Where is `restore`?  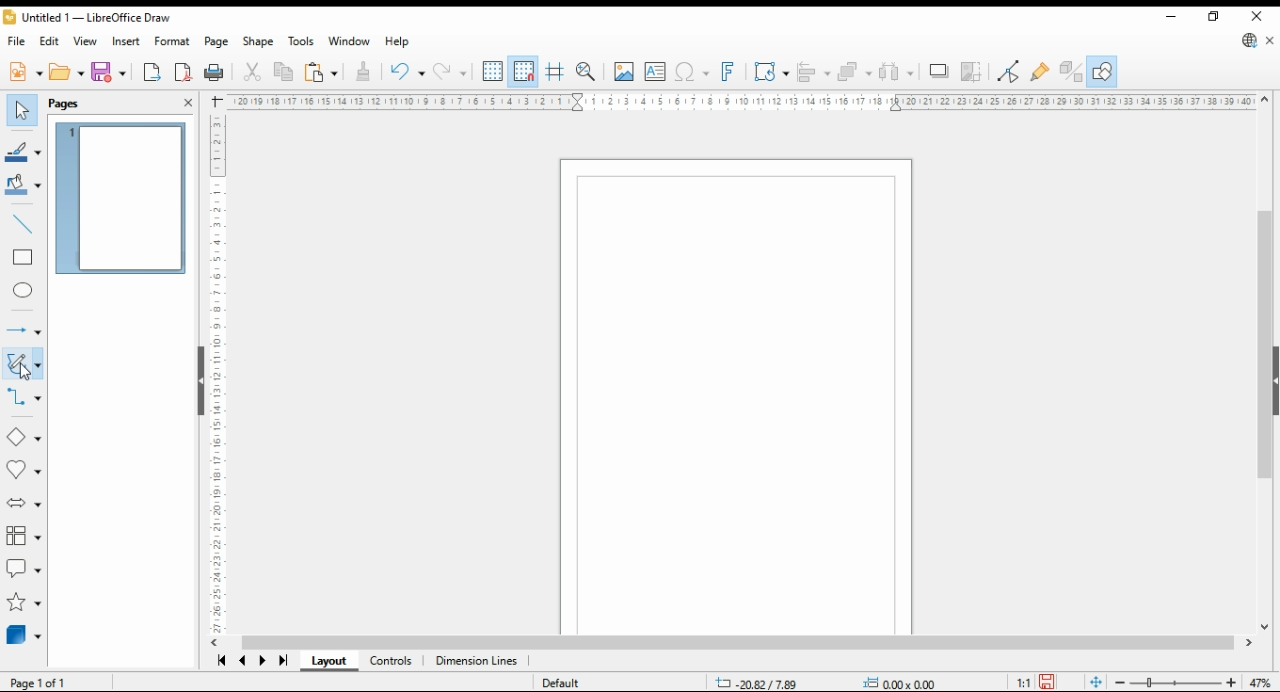 restore is located at coordinates (1213, 17).